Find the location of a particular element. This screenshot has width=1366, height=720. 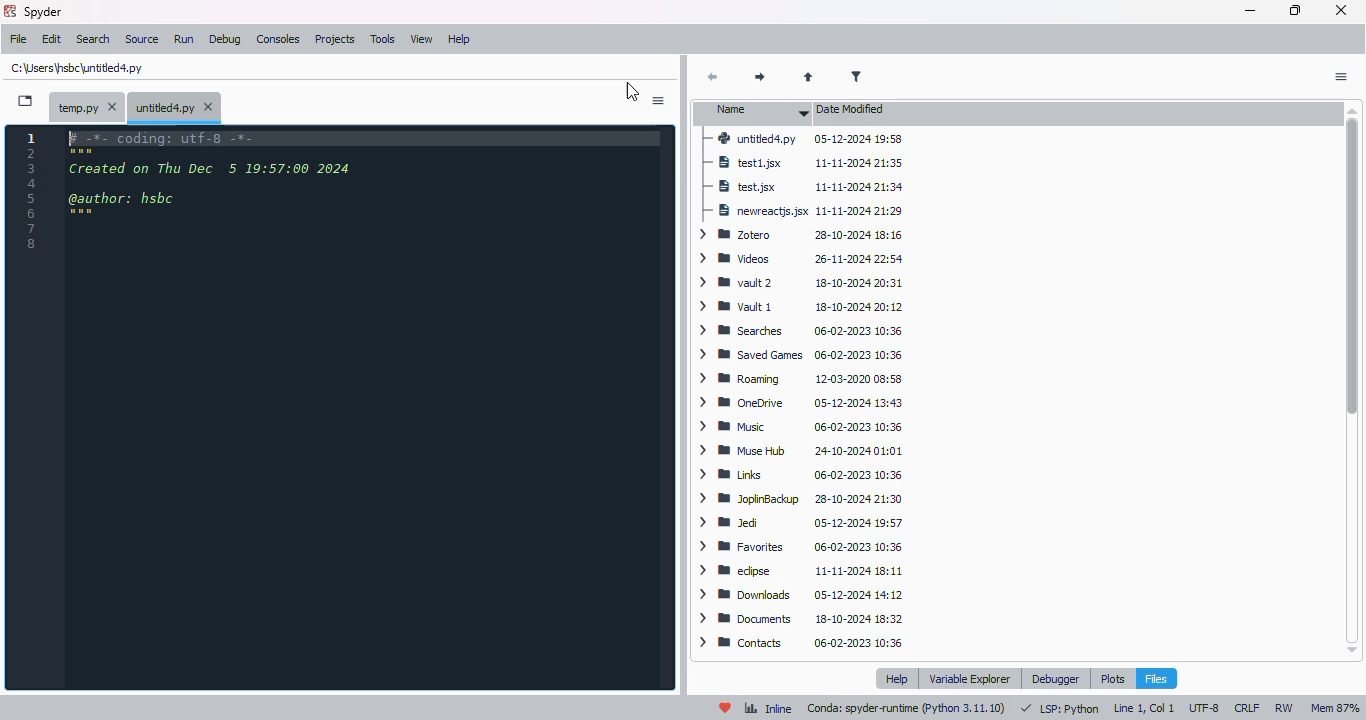

tools is located at coordinates (383, 39).